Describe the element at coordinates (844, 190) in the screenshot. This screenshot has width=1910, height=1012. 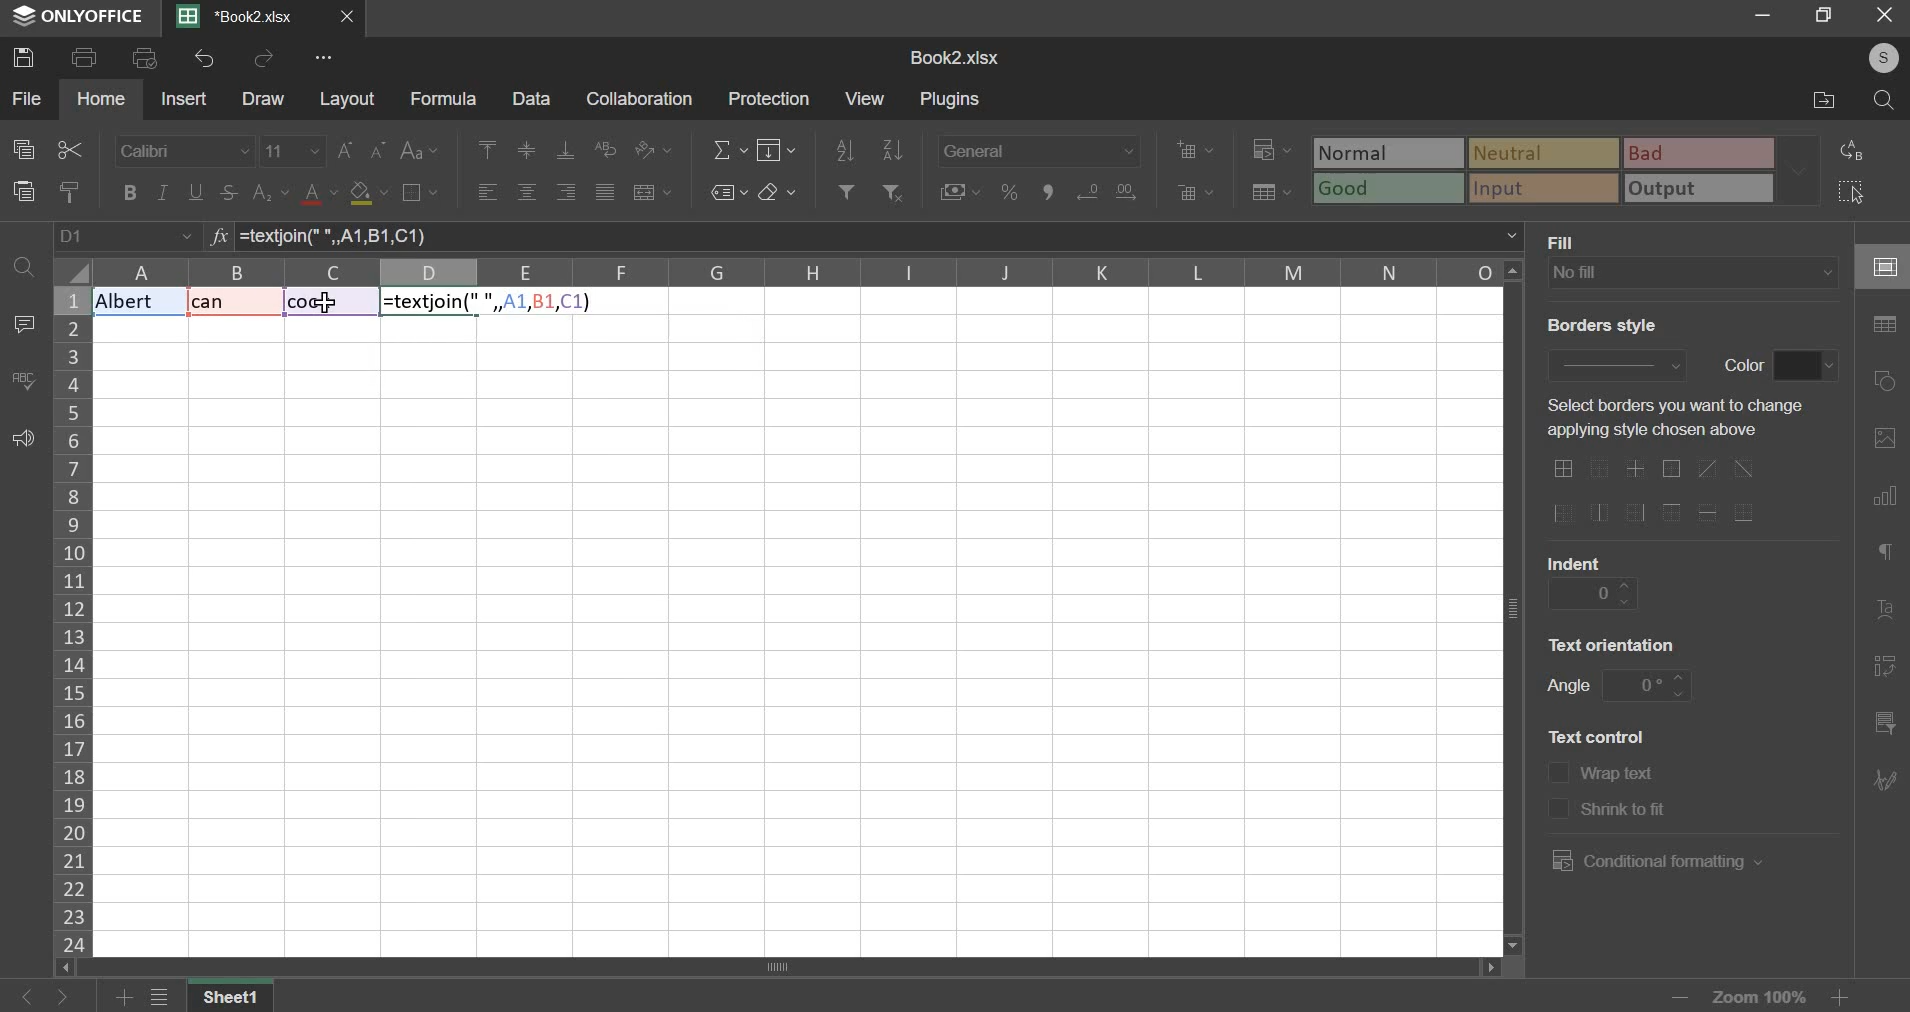
I see `add filter` at that location.